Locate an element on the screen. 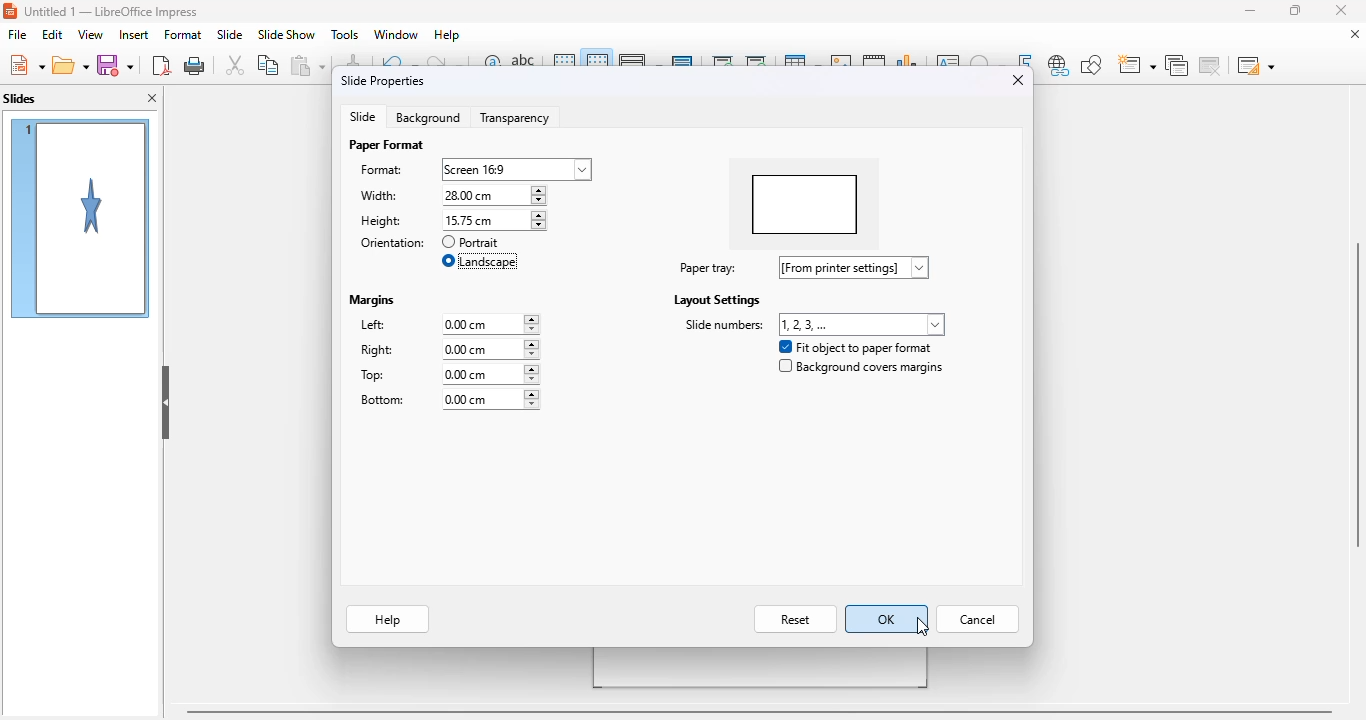 The width and height of the screenshot is (1366, 720). transparency is located at coordinates (511, 118).